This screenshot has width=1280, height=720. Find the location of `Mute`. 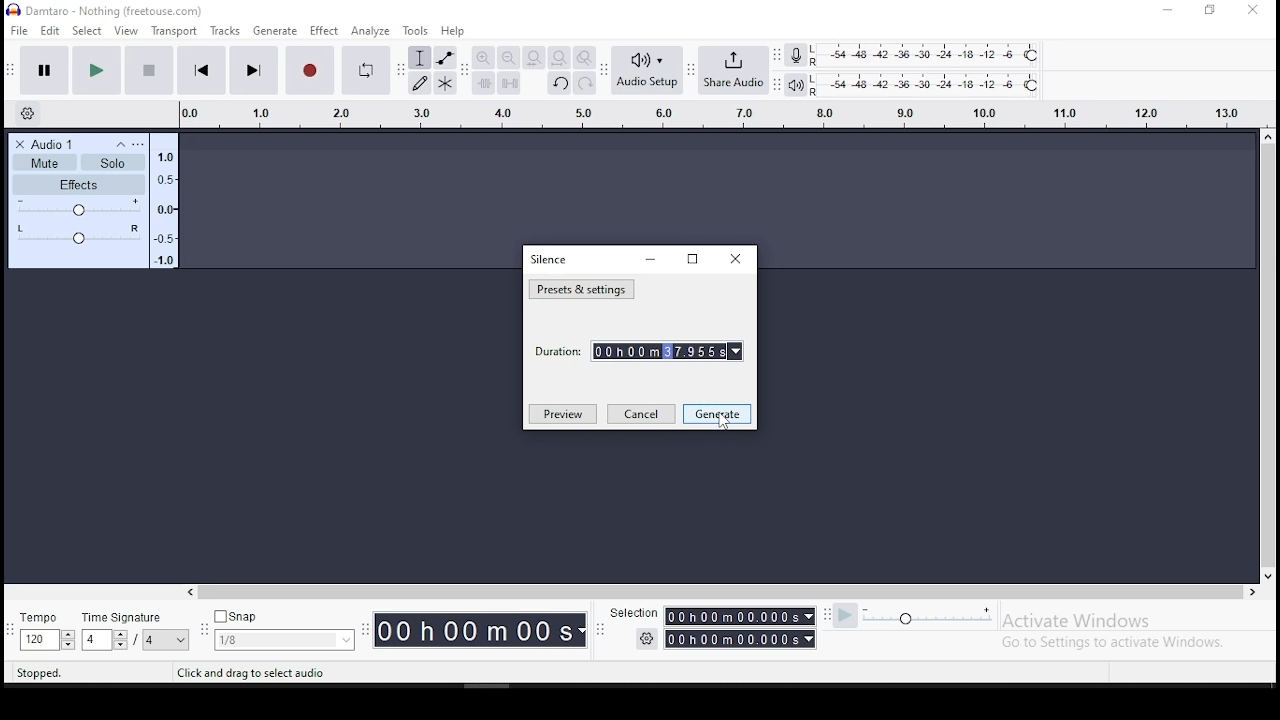

Mute is located at coordinates (45, 164).